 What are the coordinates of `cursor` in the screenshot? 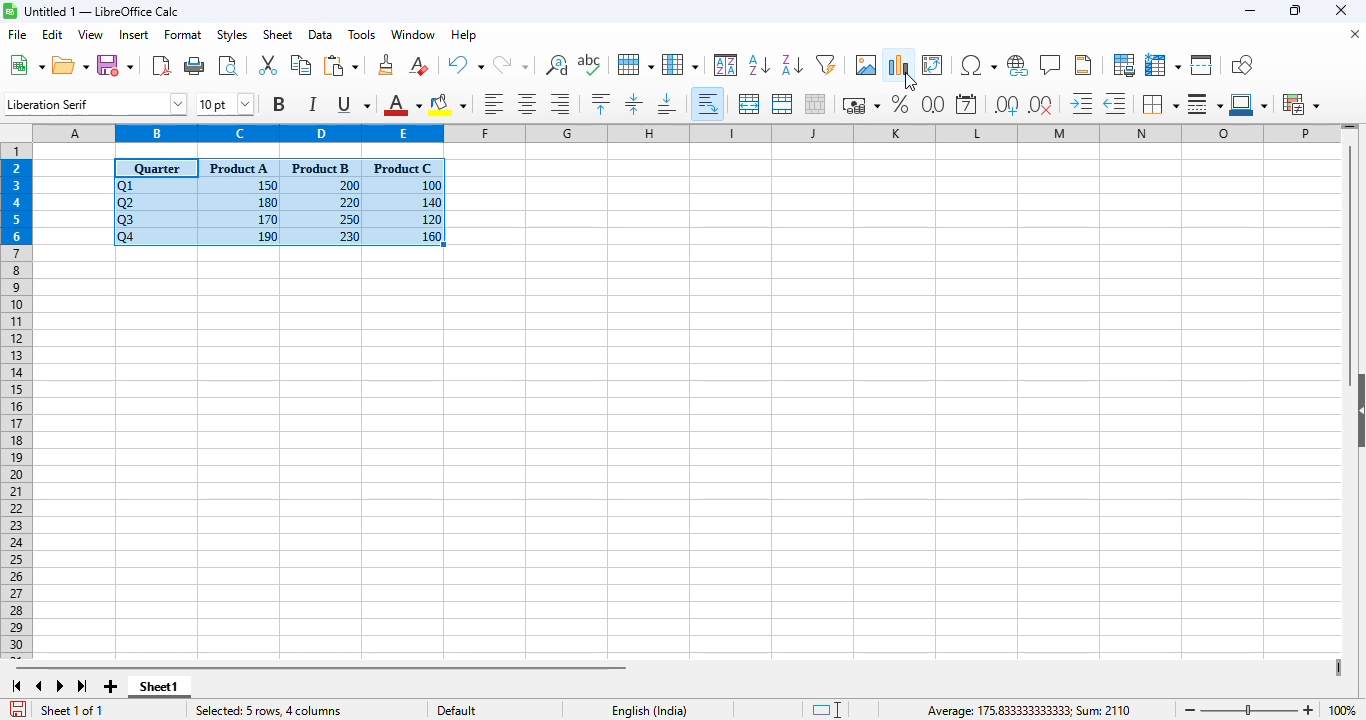 It's located at (911, 82).